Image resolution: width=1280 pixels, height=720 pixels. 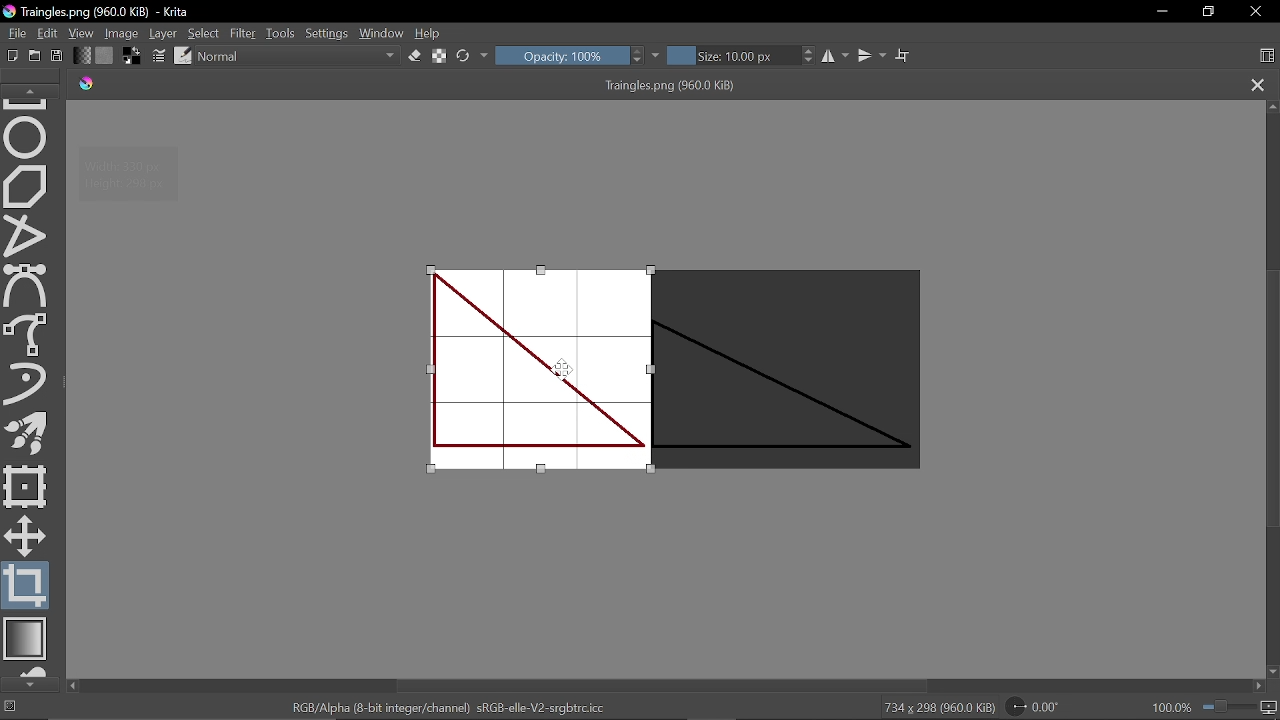 I want to click on 734 x 298 (960.0 KiB), so click(x=938, y=708).